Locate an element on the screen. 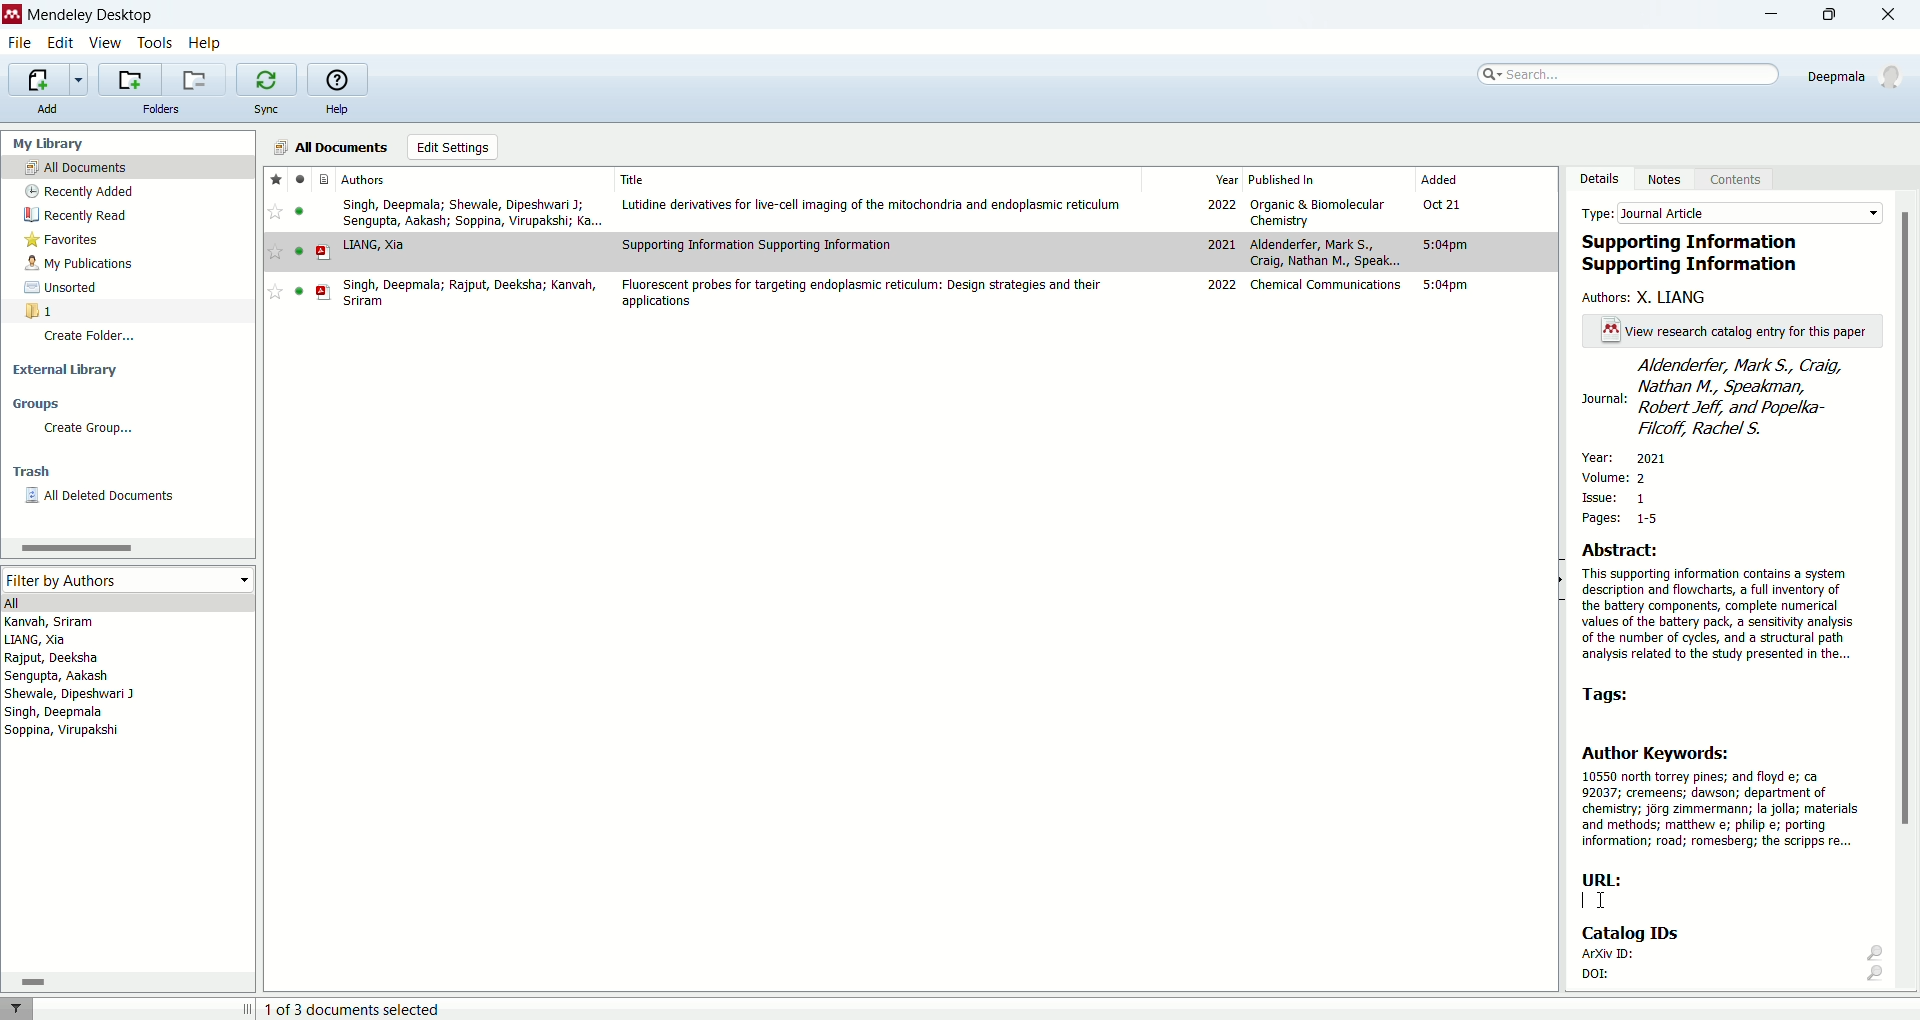  Supporting Information Supporting Information is located at coordinates (758, 244).